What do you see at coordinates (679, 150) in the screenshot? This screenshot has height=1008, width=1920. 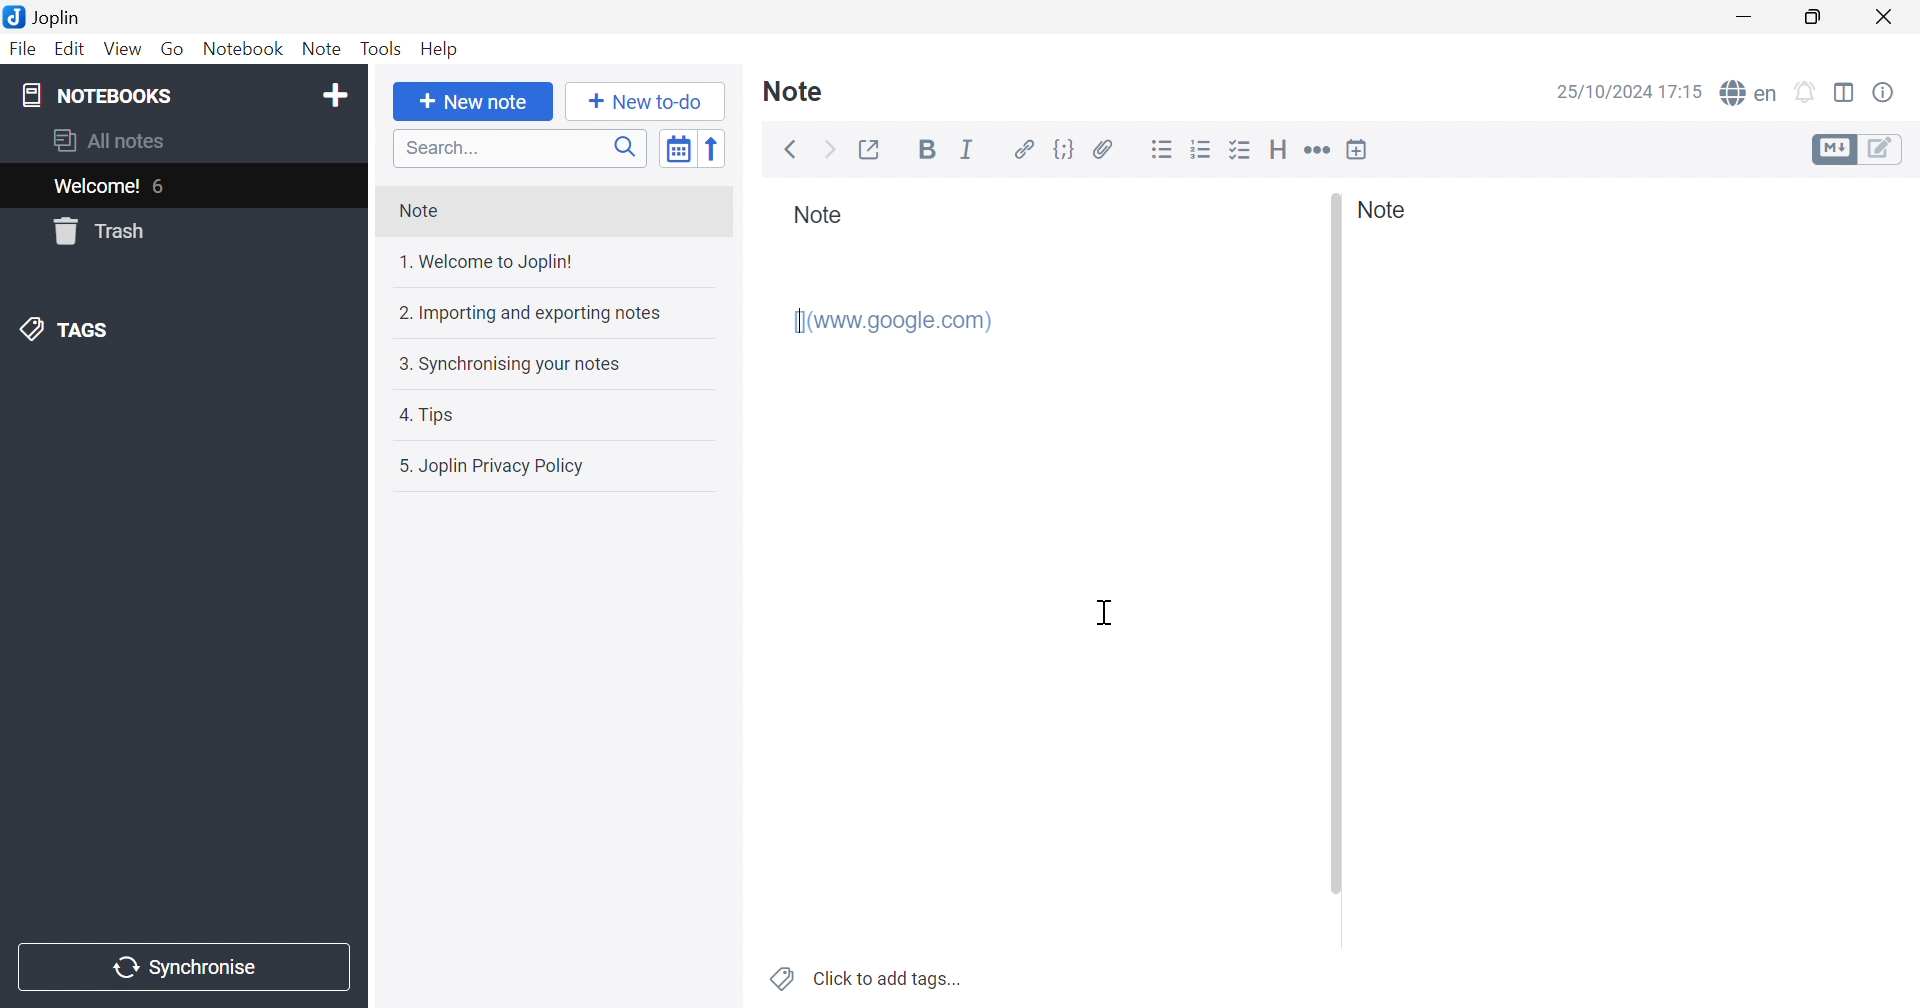 I see `Toggle sort order field: updated date -> created date` at bounding box center [679, 150].